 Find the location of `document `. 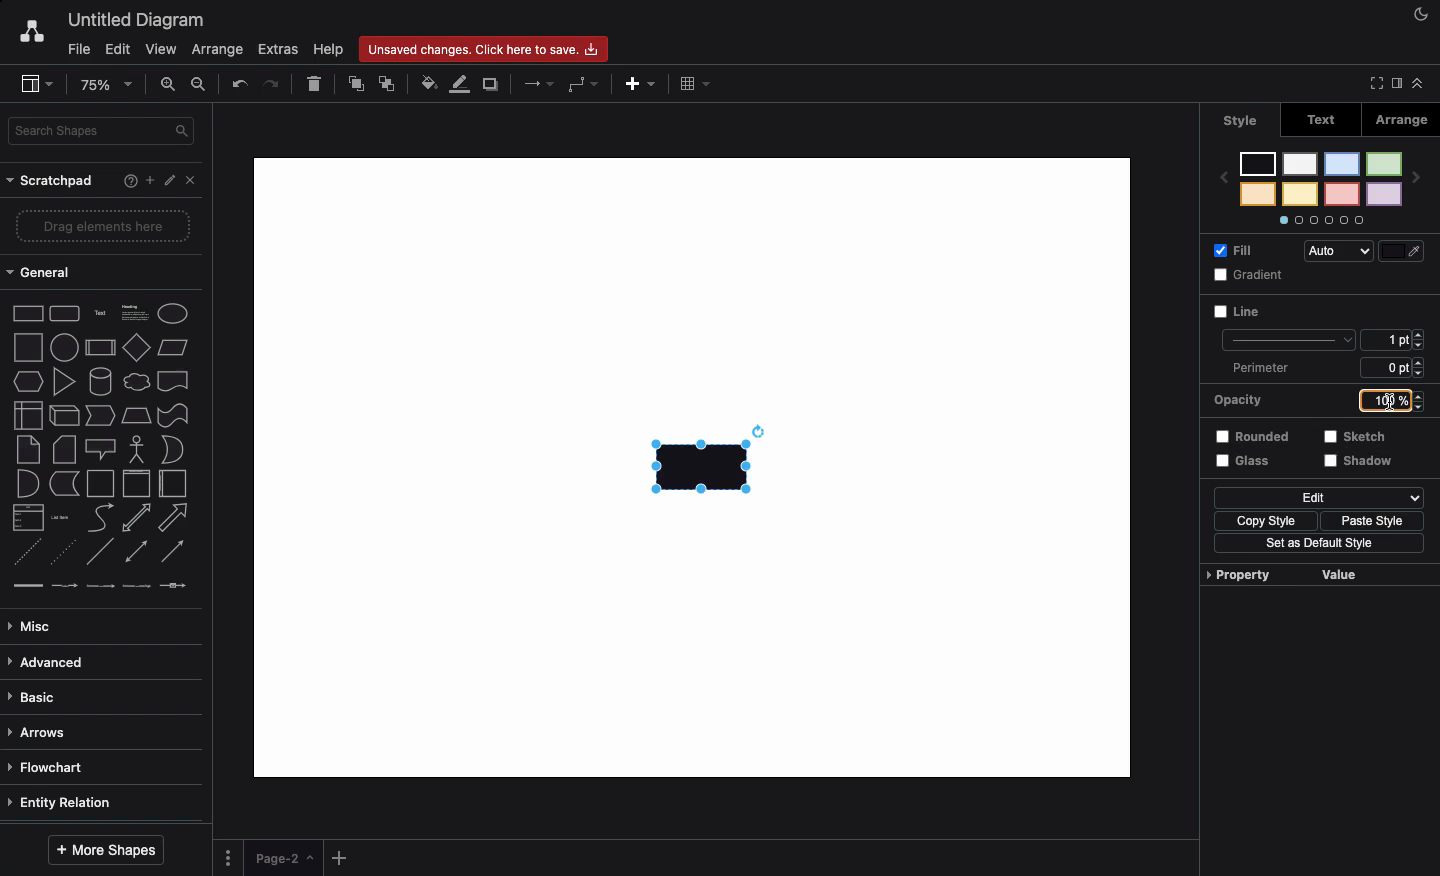

document  is located at coordinates (173, 381).